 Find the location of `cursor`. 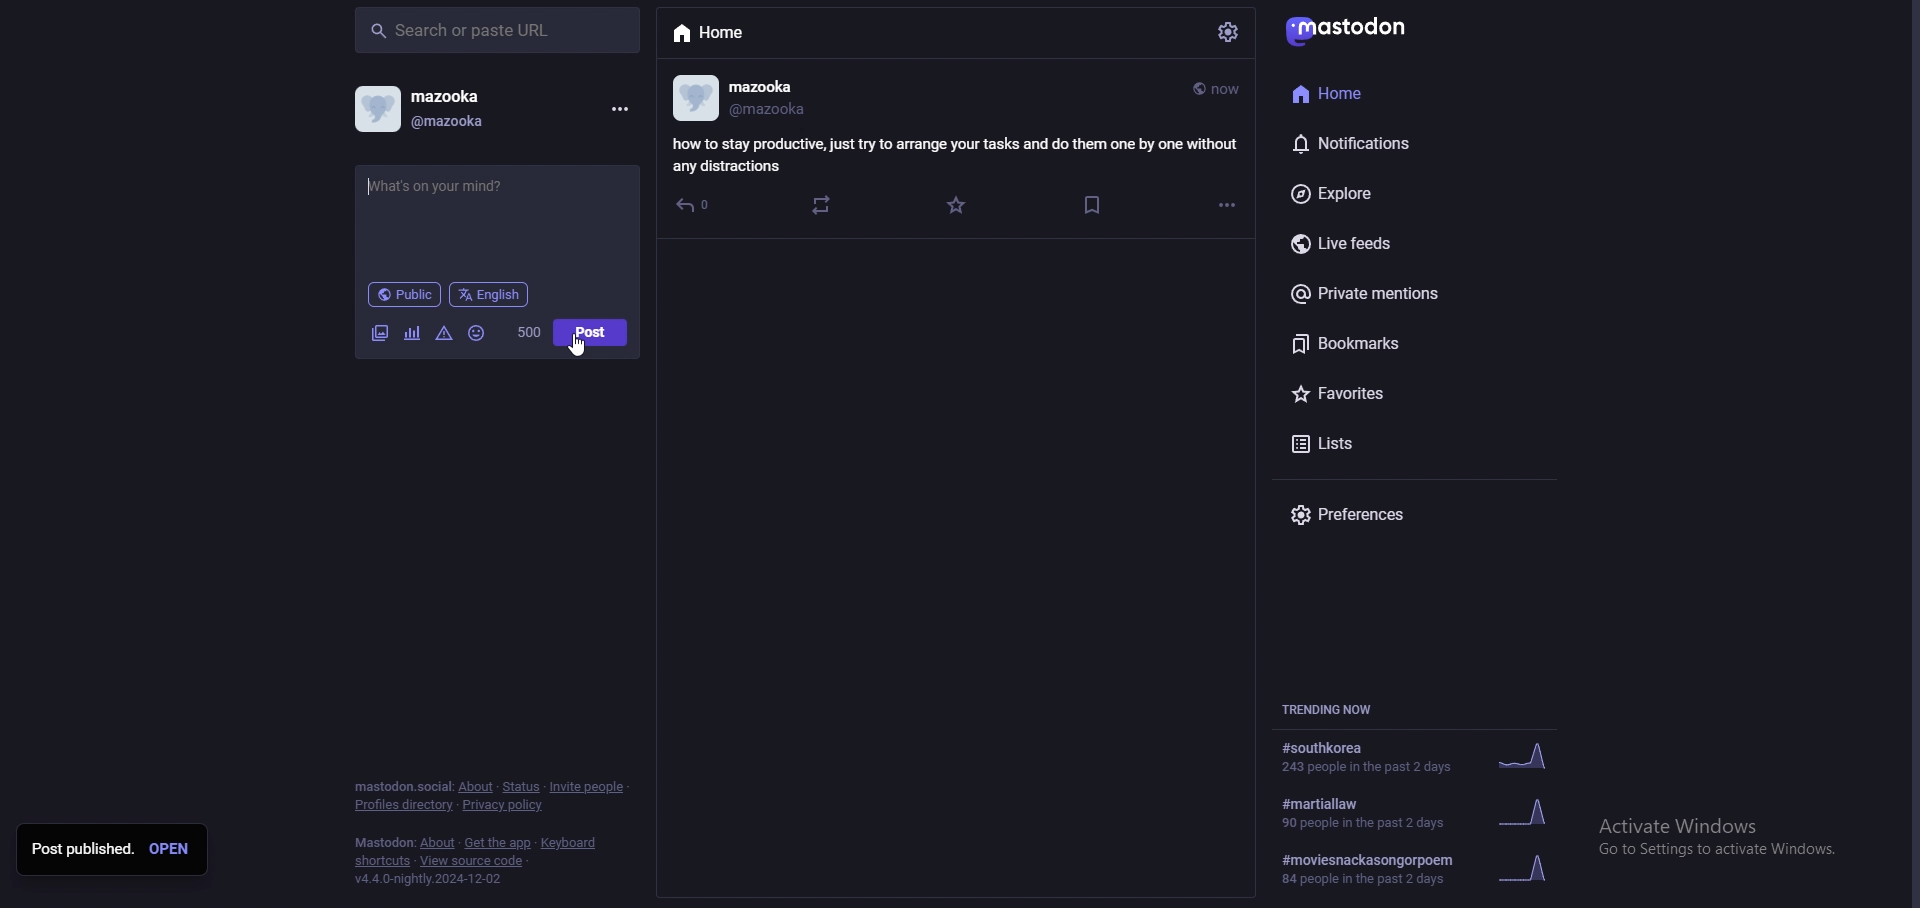

cursor is located at coordinates (577, 345).